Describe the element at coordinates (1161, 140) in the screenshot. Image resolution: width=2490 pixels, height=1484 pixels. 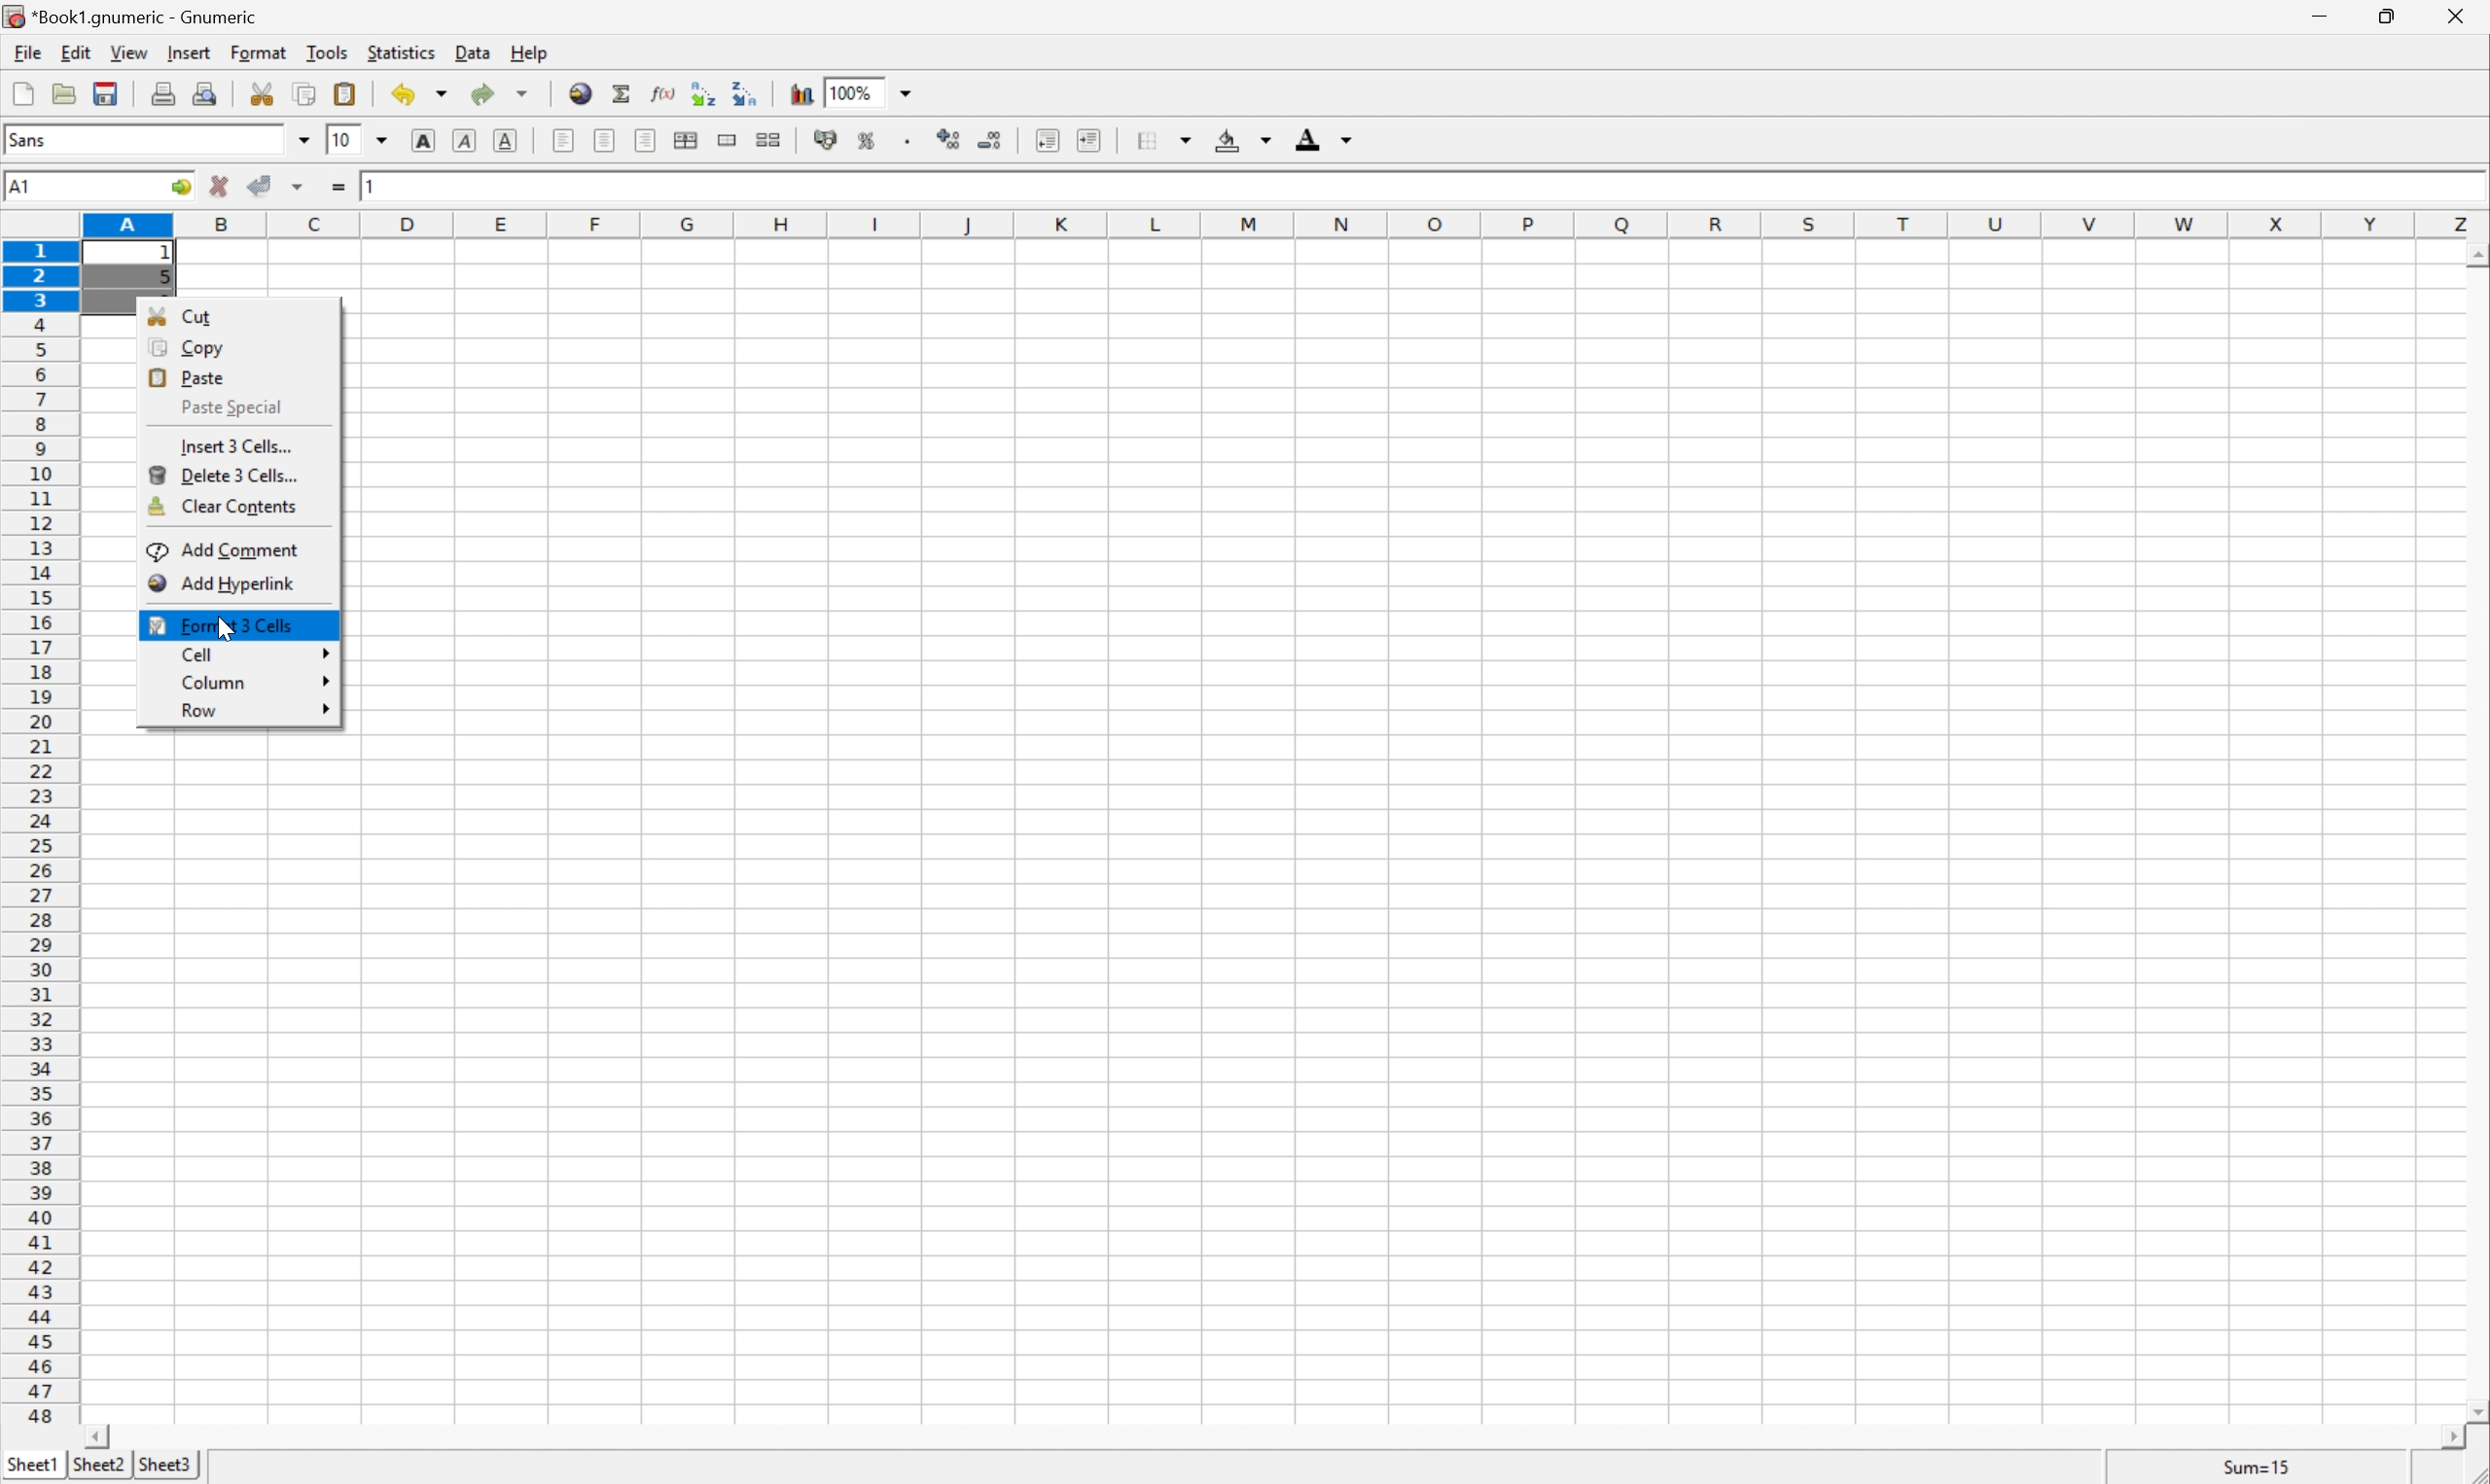
I see `borders` at that location.